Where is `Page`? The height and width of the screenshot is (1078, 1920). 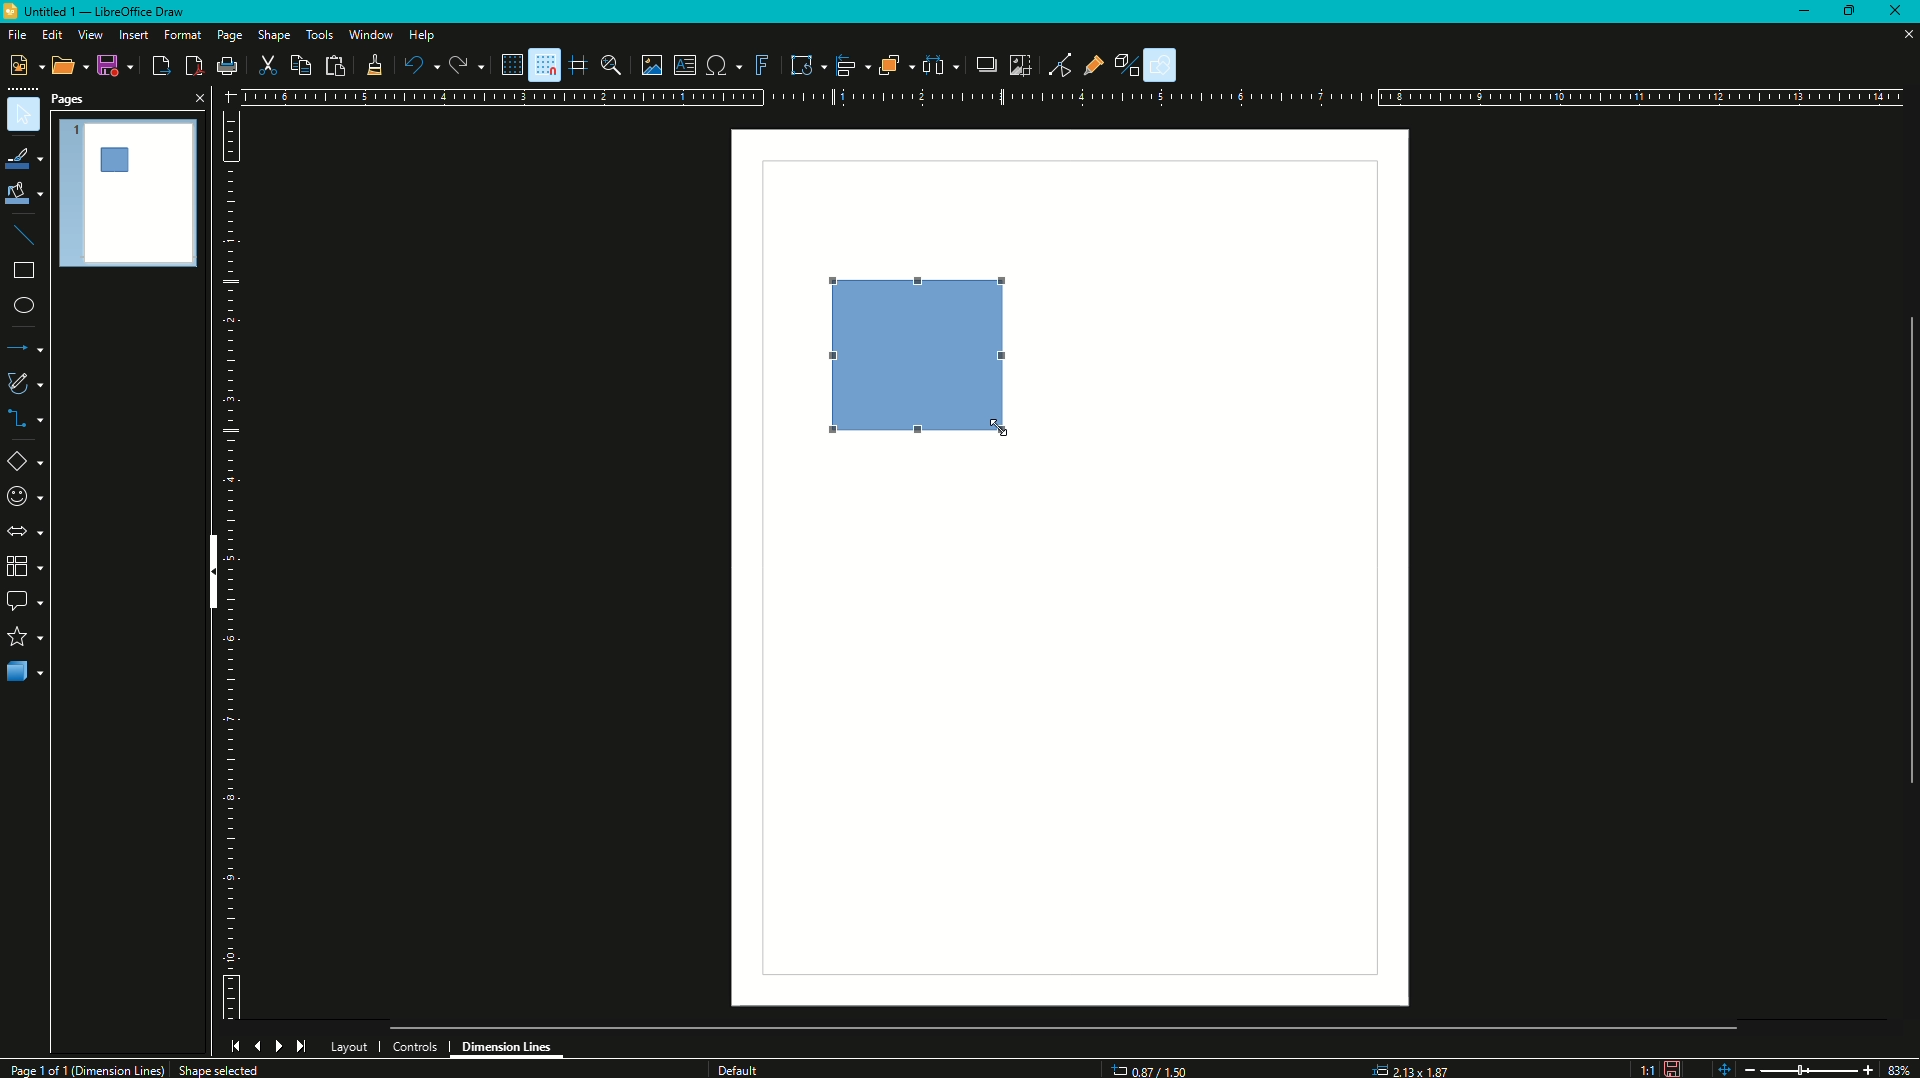 Page is located at coordinates (228, 37).